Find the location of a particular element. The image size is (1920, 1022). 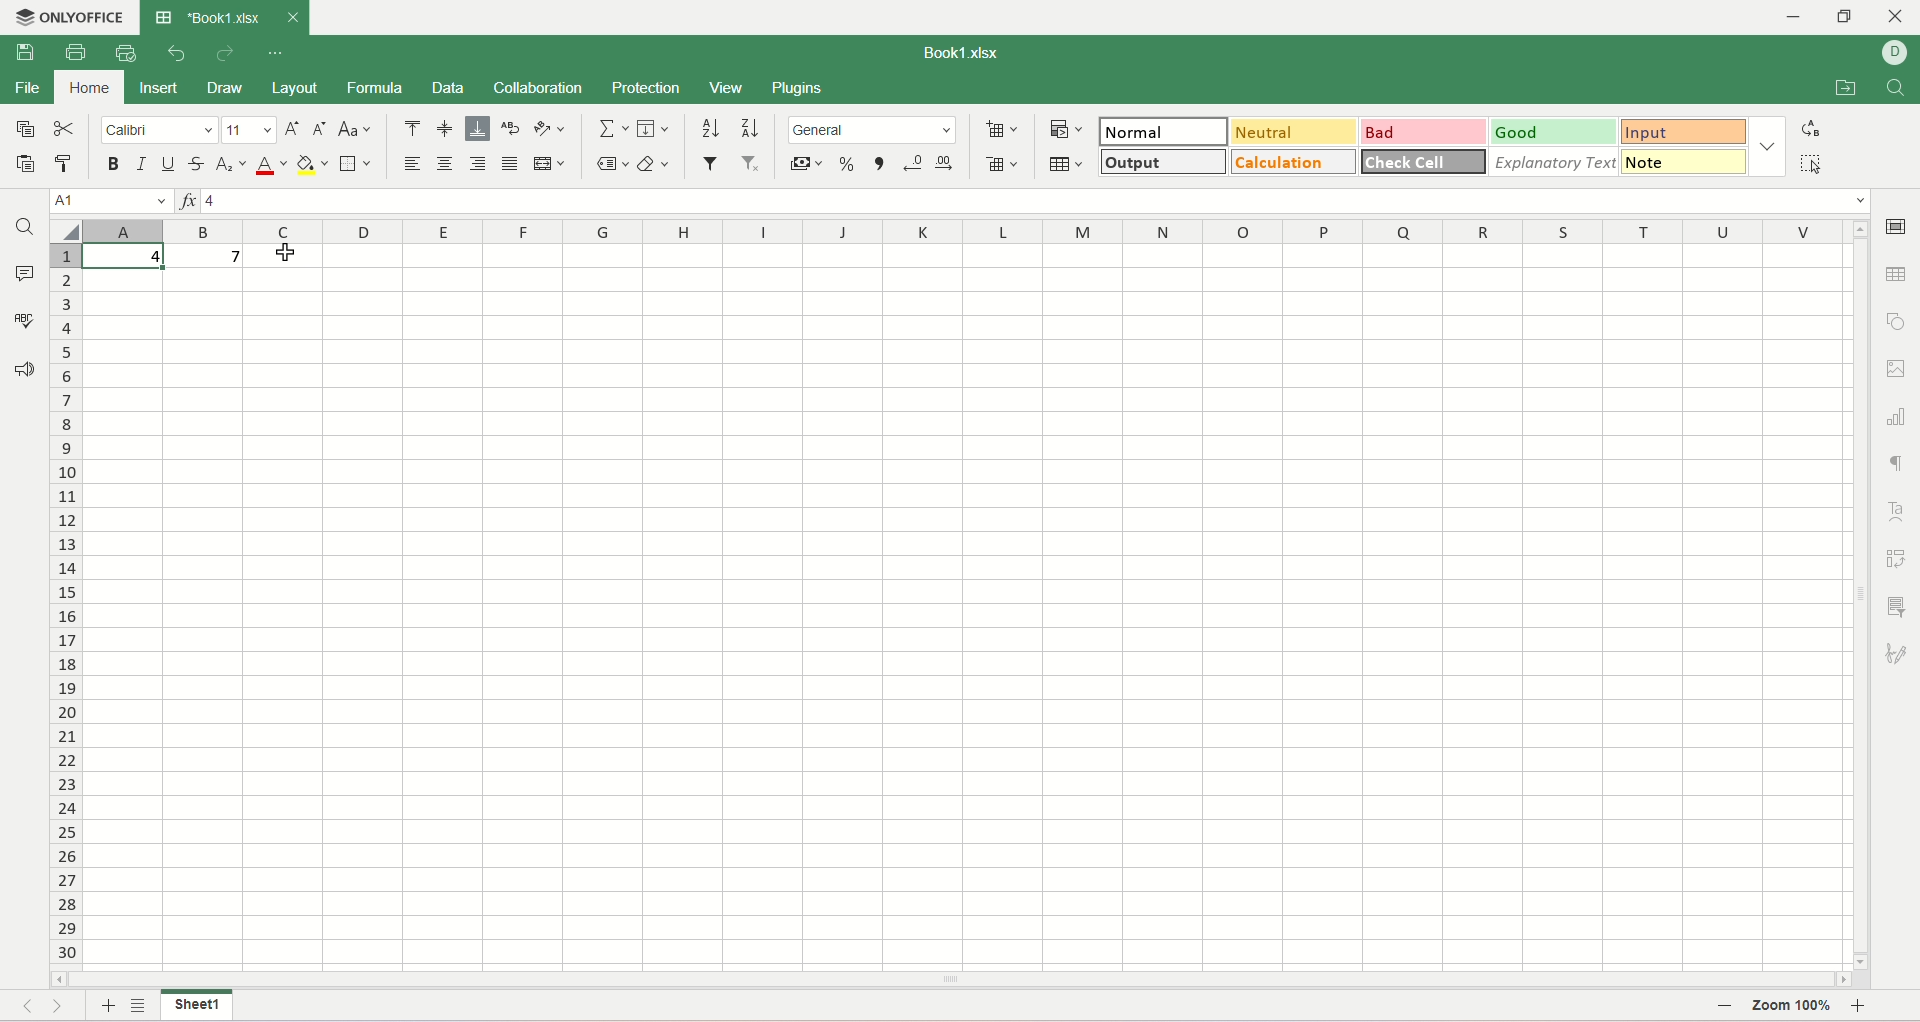

italic is located at coordinates (143, 164).